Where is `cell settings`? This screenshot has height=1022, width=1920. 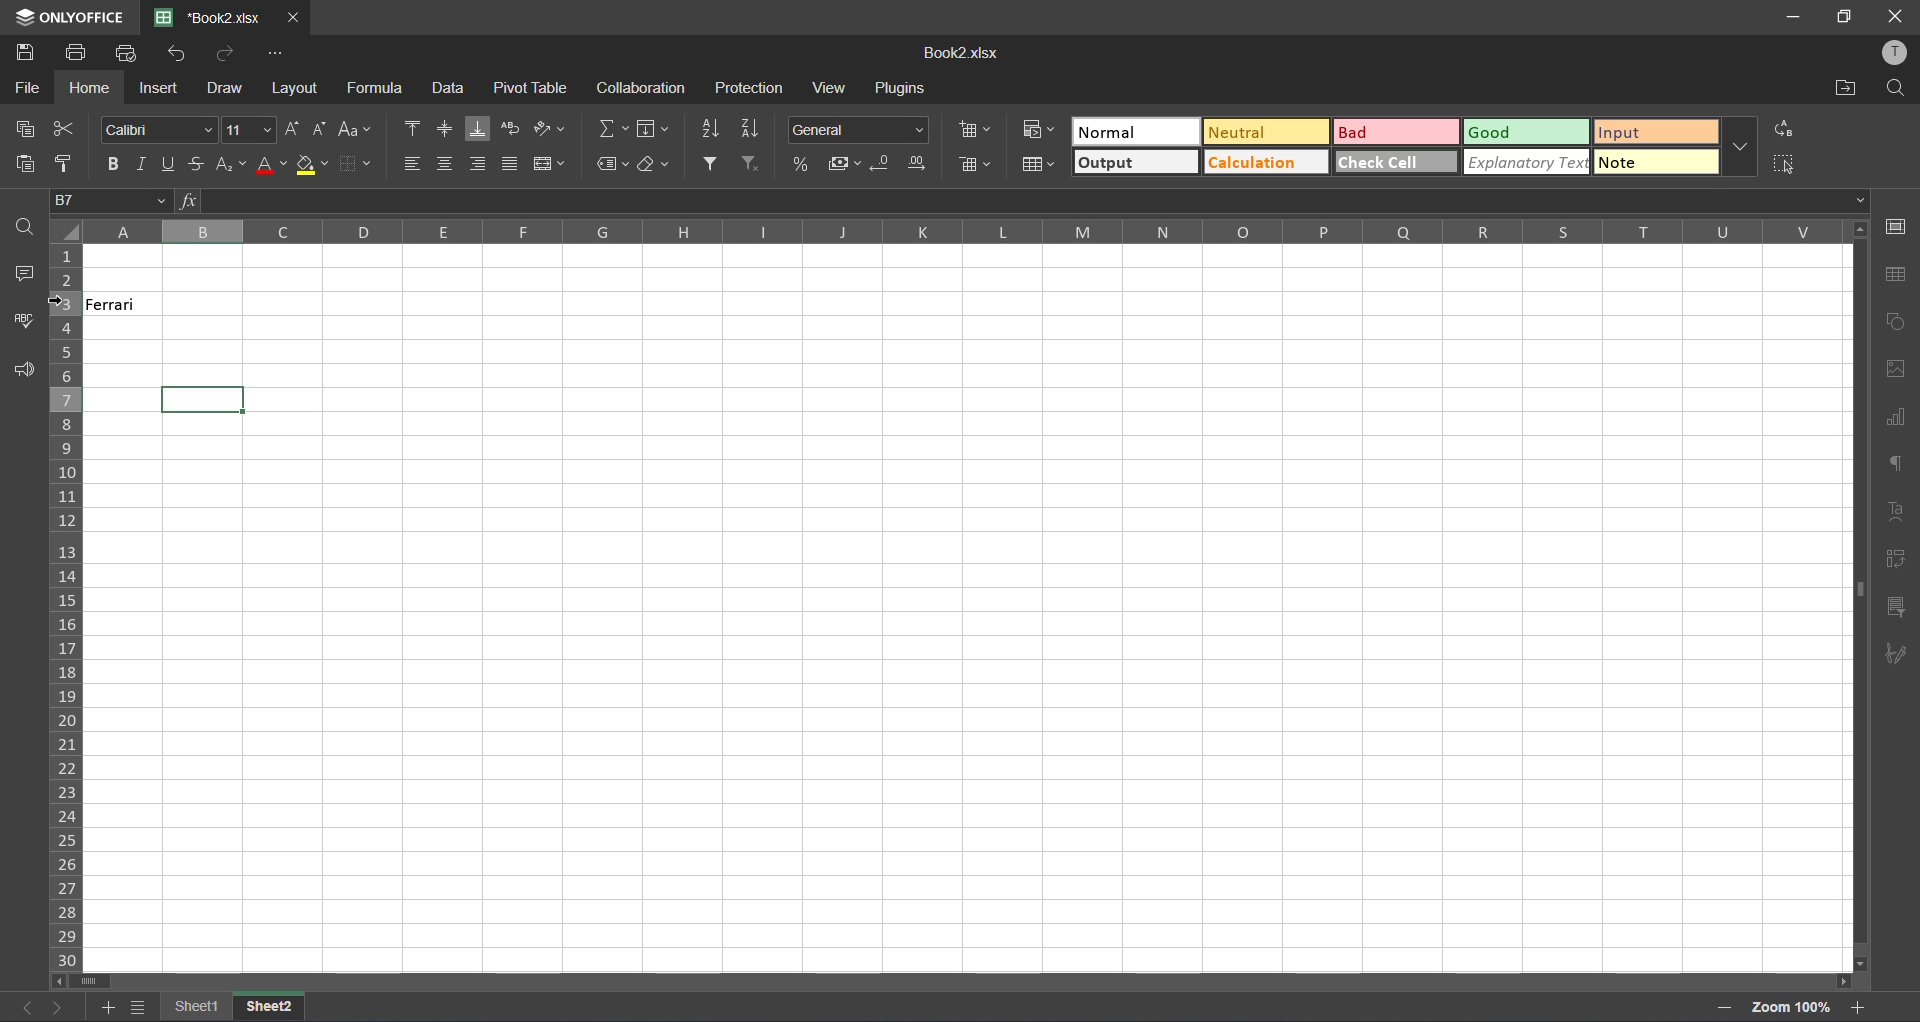
cell settings is located at coordinates (1901, 226).